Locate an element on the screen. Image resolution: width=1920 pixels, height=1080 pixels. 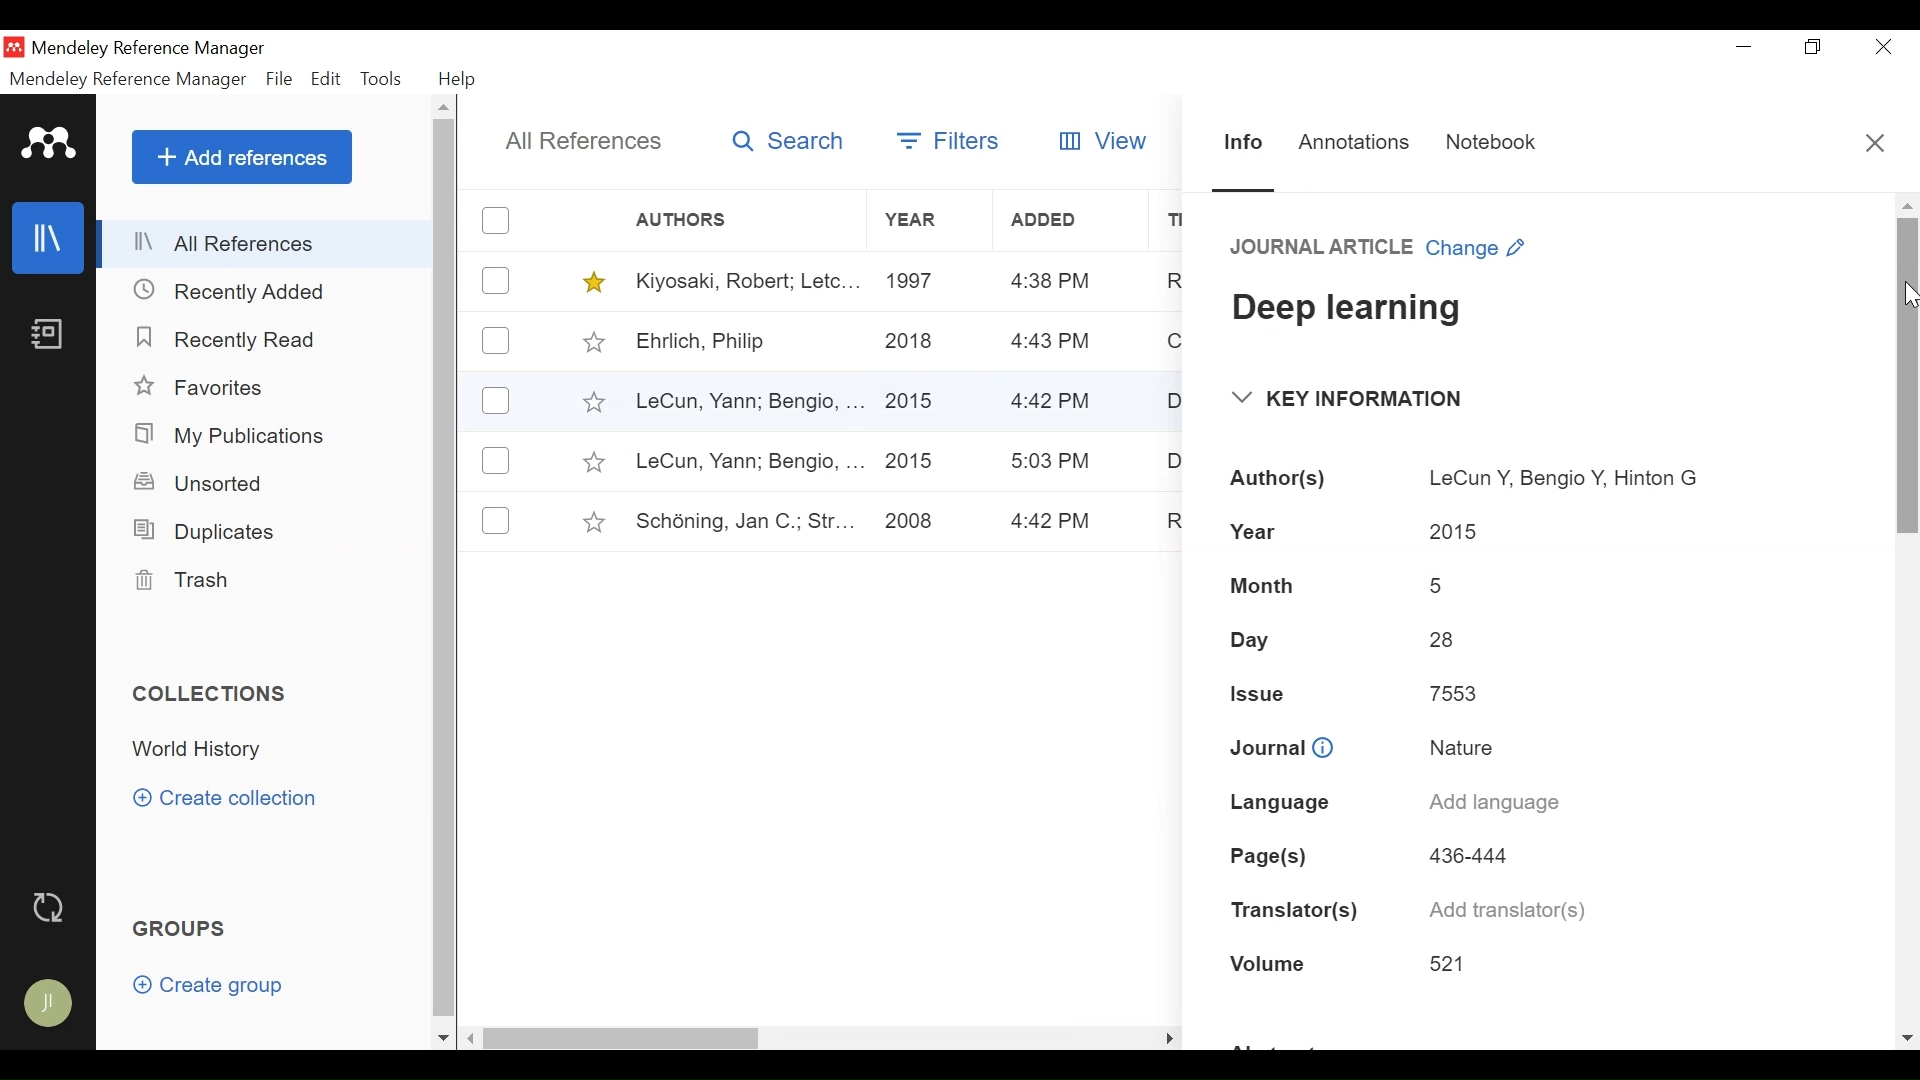
Deep learning is located at coordinates (1516, 303).